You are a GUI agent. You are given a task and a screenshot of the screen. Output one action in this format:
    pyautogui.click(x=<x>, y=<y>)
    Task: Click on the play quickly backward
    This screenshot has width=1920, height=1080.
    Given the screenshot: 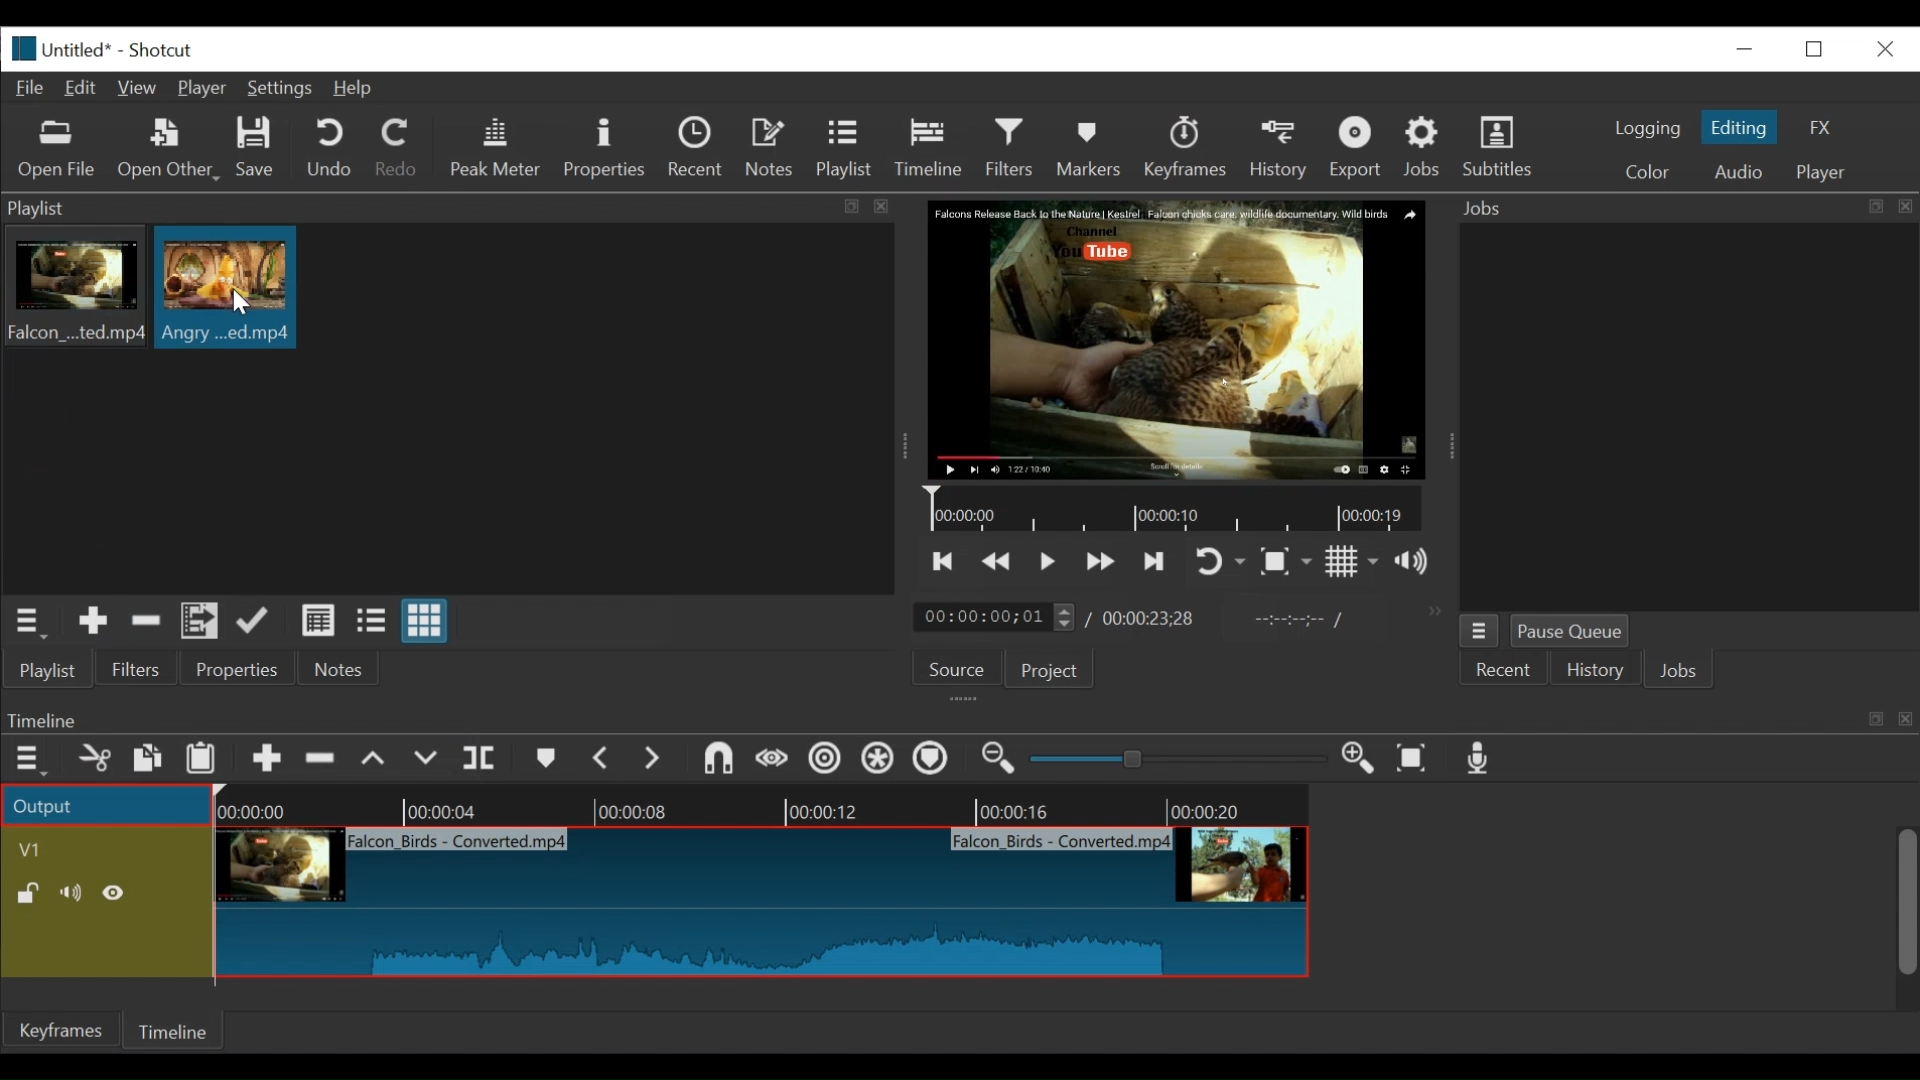 What is the action you would take?
    pyautogui.click(x=997, y=562)
    